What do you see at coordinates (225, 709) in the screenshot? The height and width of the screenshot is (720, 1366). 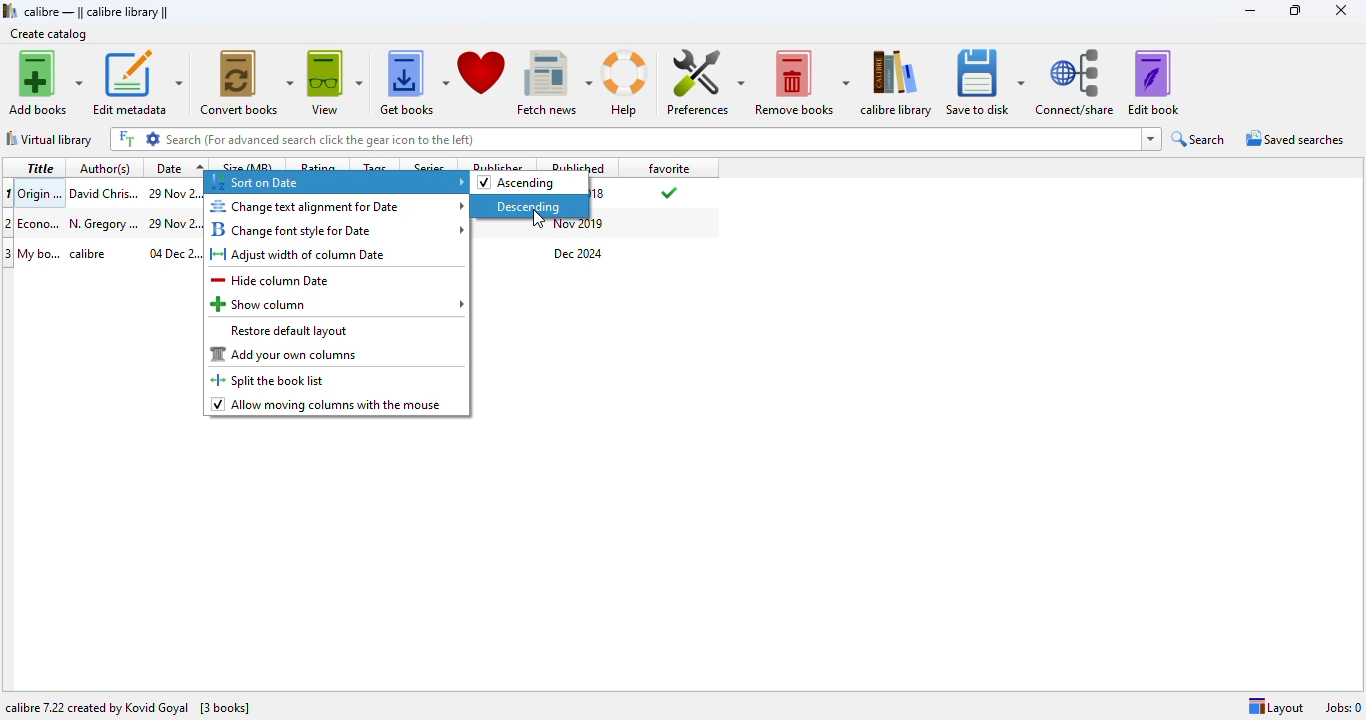 I see `[3 books]` at bounding box center [225, 709].